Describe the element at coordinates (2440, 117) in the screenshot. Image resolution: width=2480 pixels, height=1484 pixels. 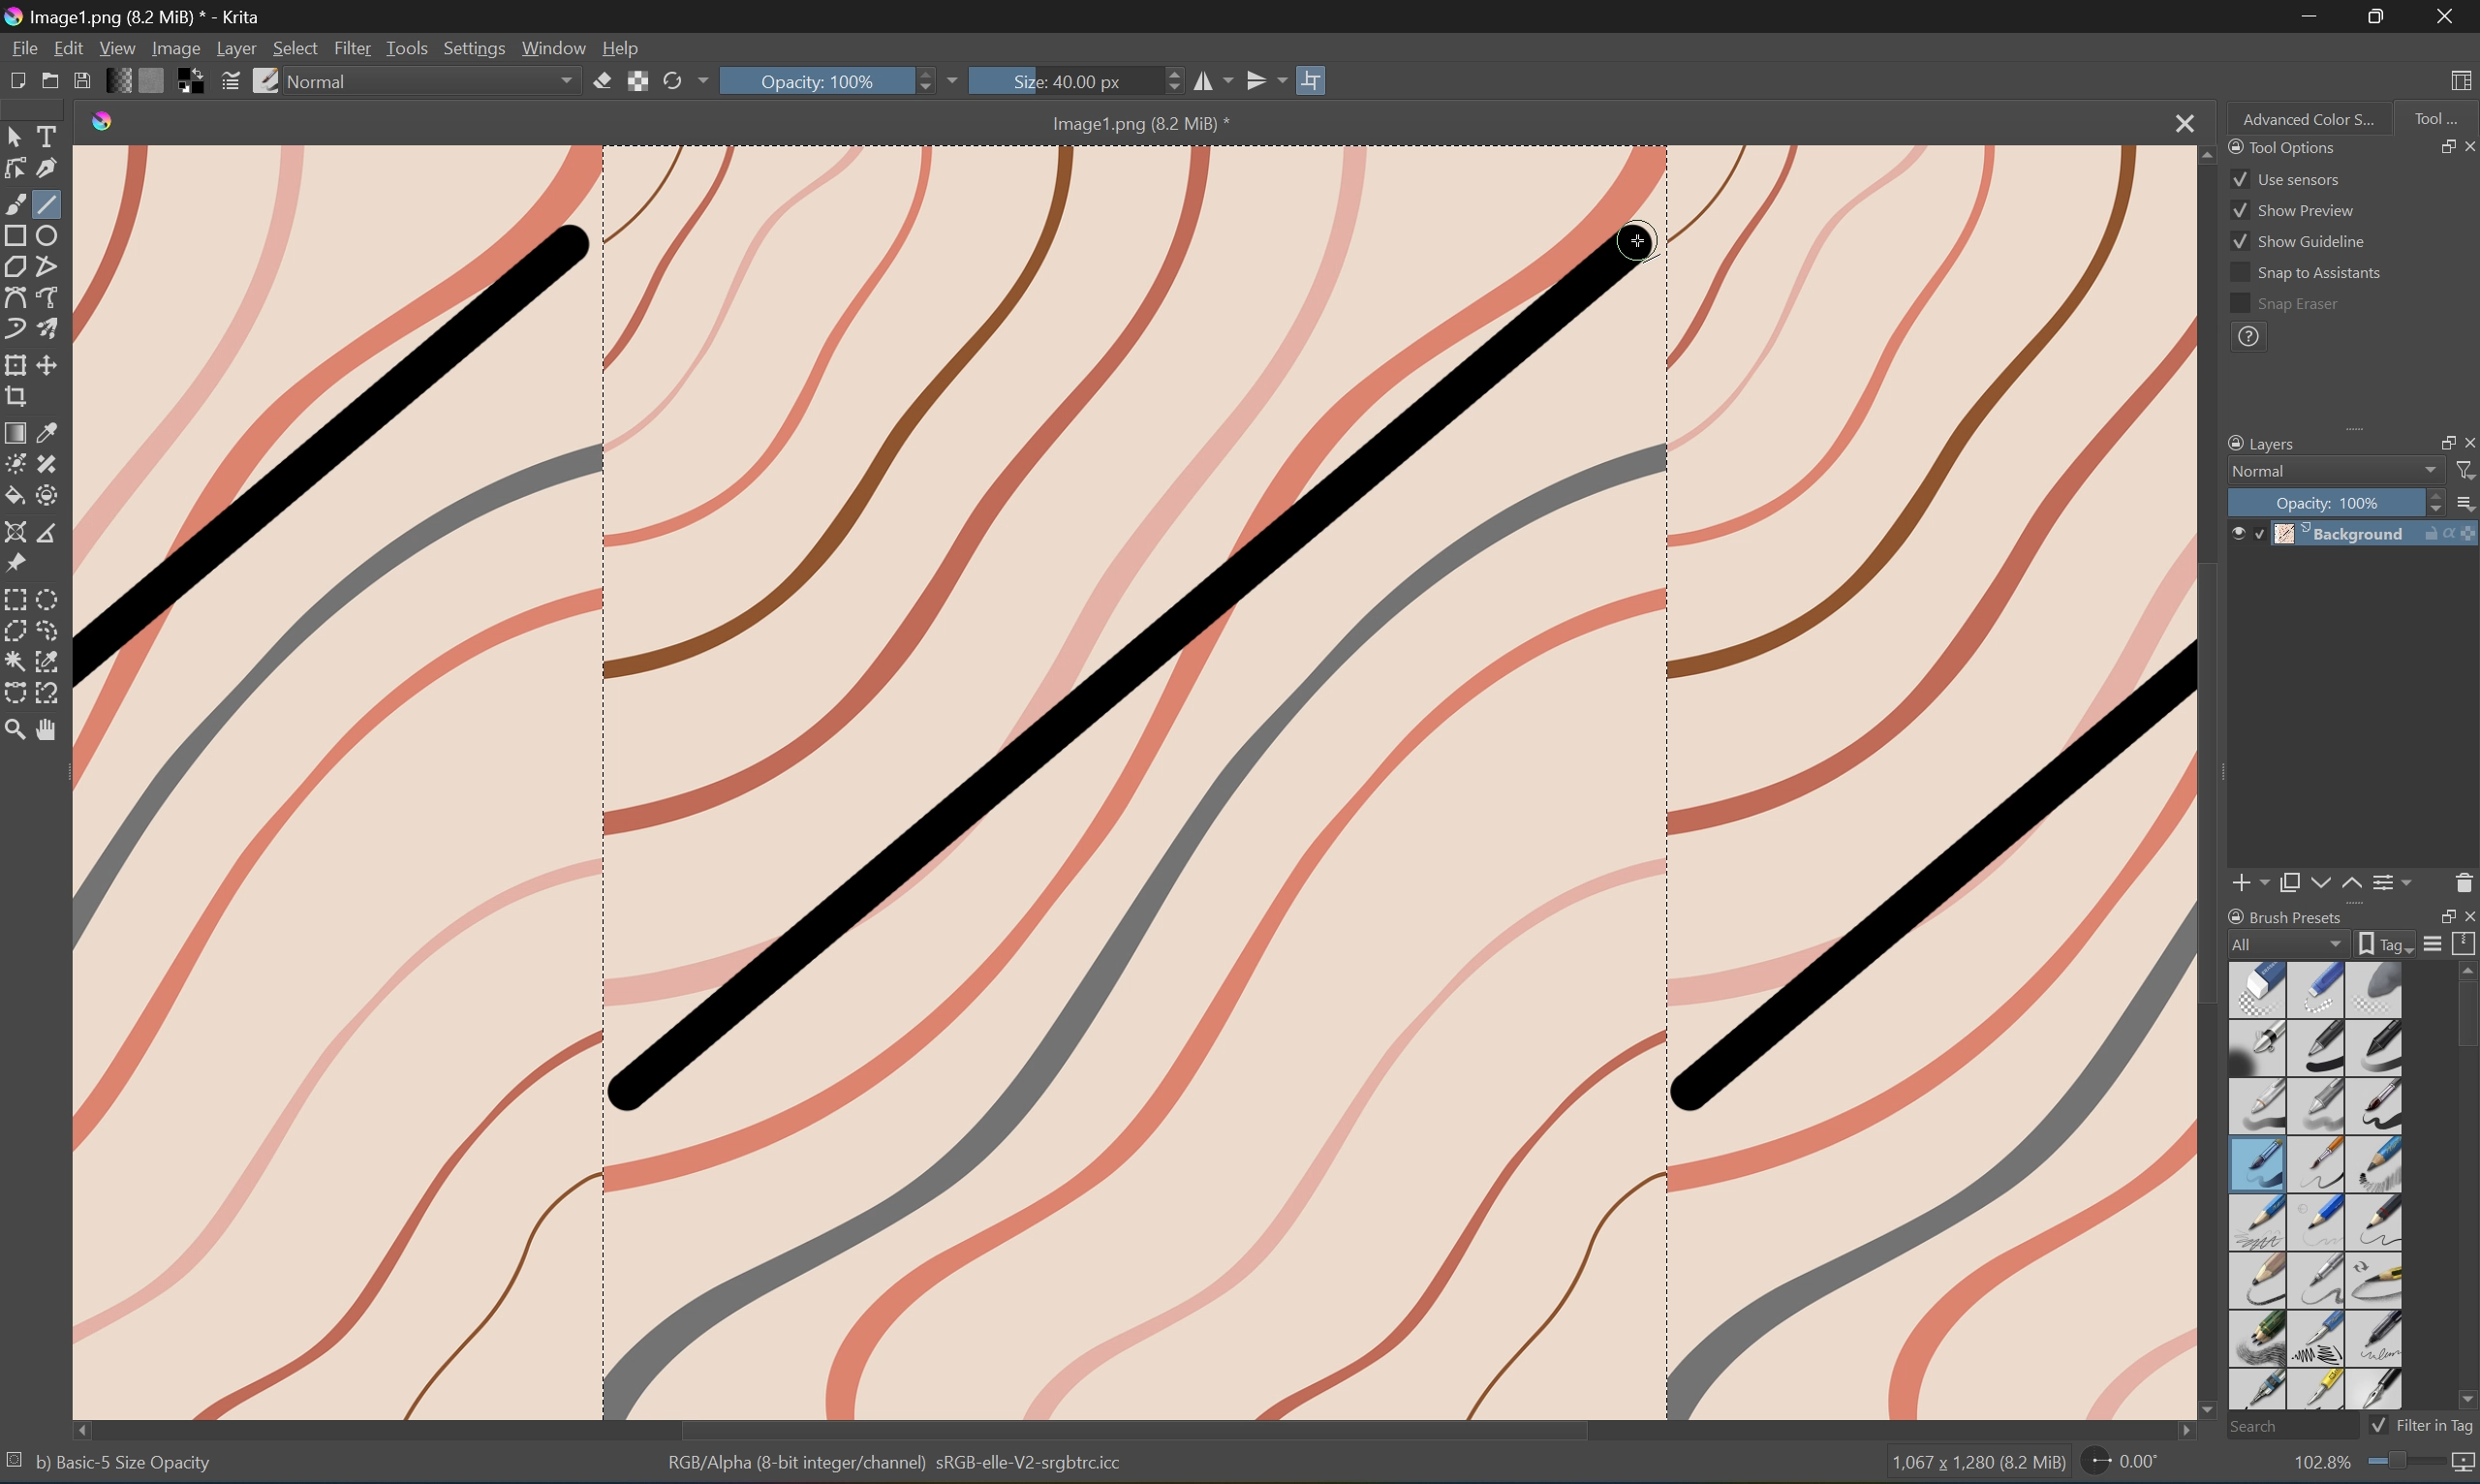
I see `Tool...` at that location.